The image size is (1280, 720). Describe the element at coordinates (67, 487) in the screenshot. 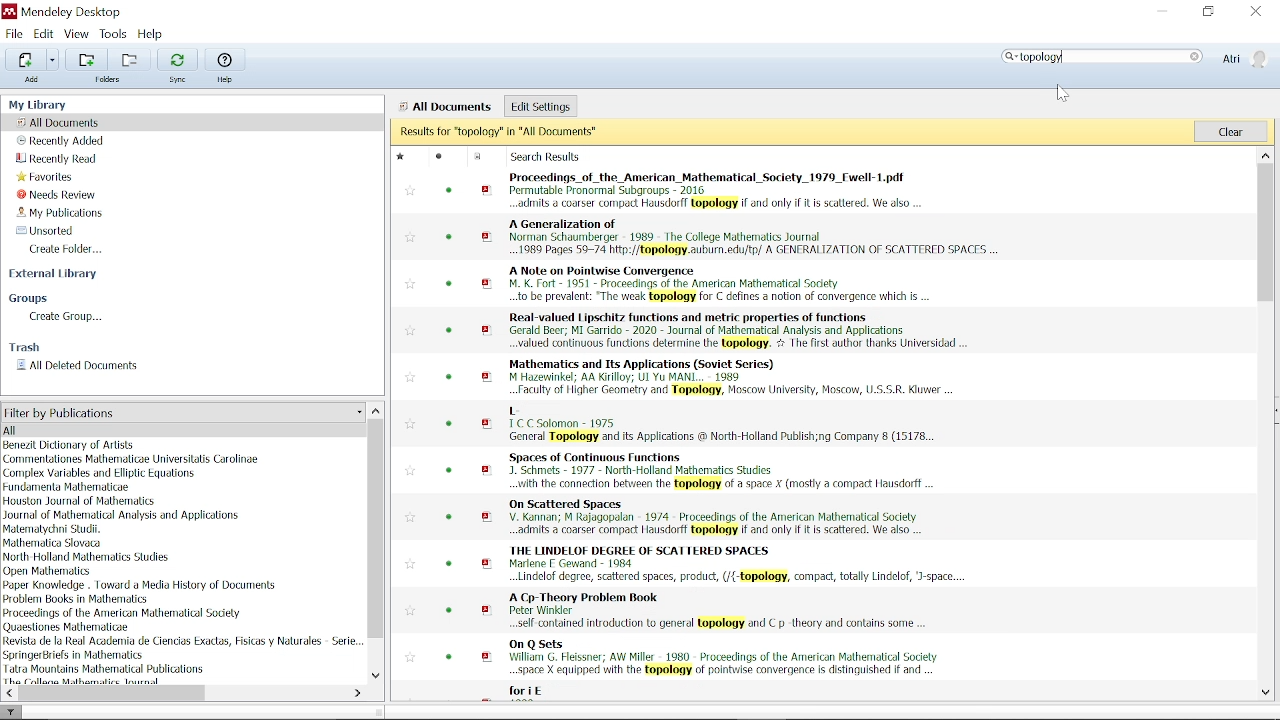

I see `author` at that location.